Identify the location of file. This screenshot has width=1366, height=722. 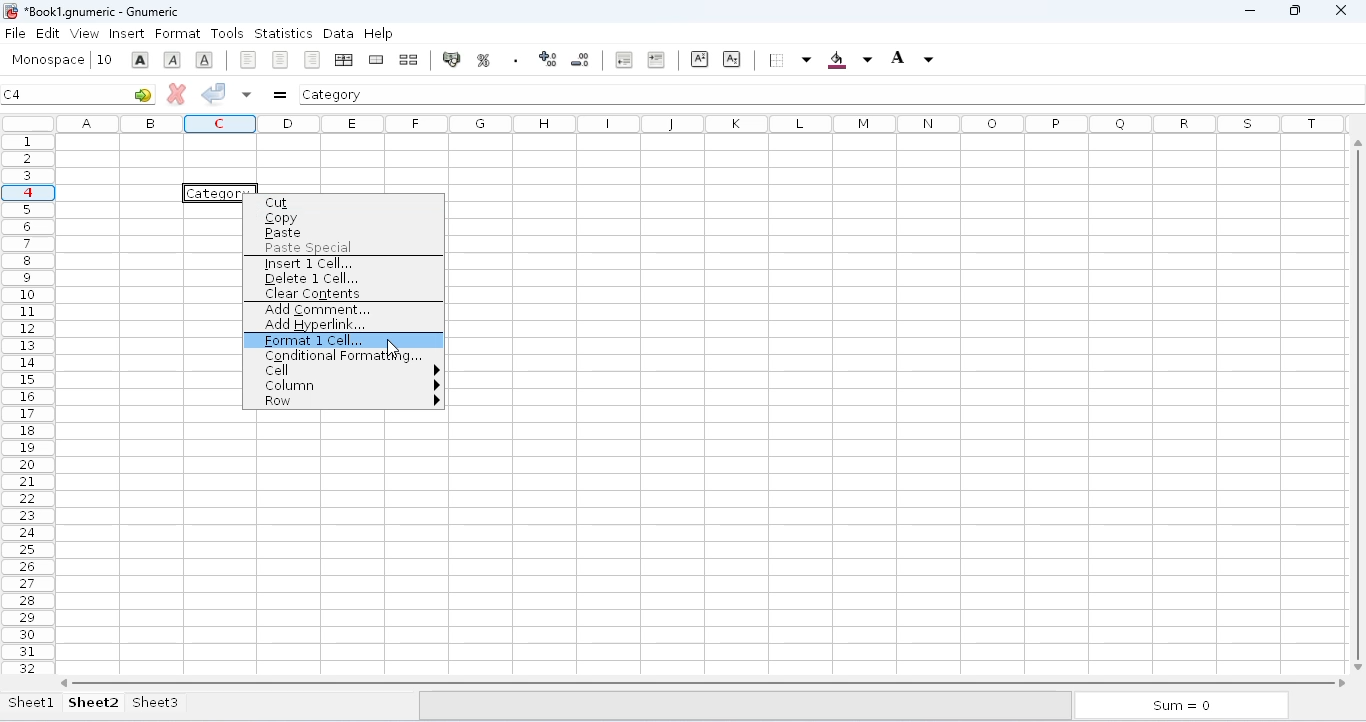
(15, 33).